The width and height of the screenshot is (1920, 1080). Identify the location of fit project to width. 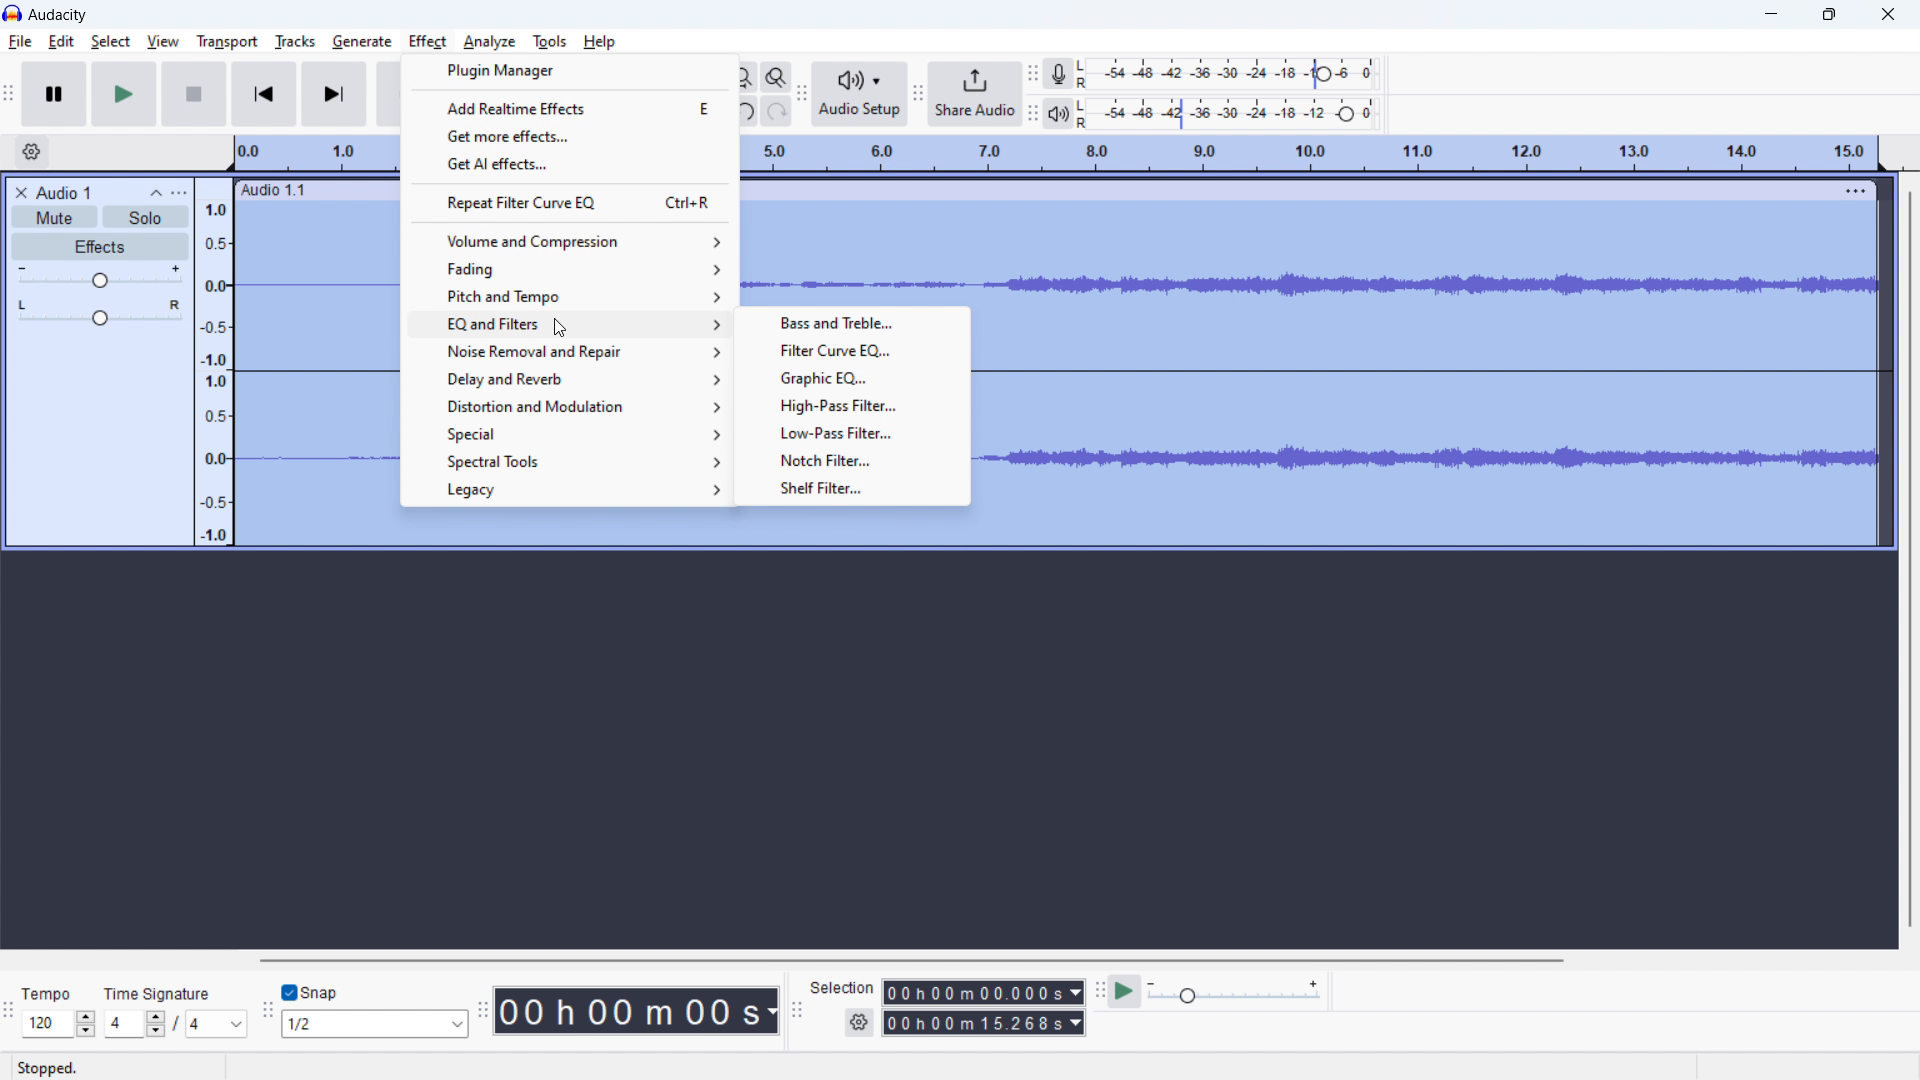
(746, 78).